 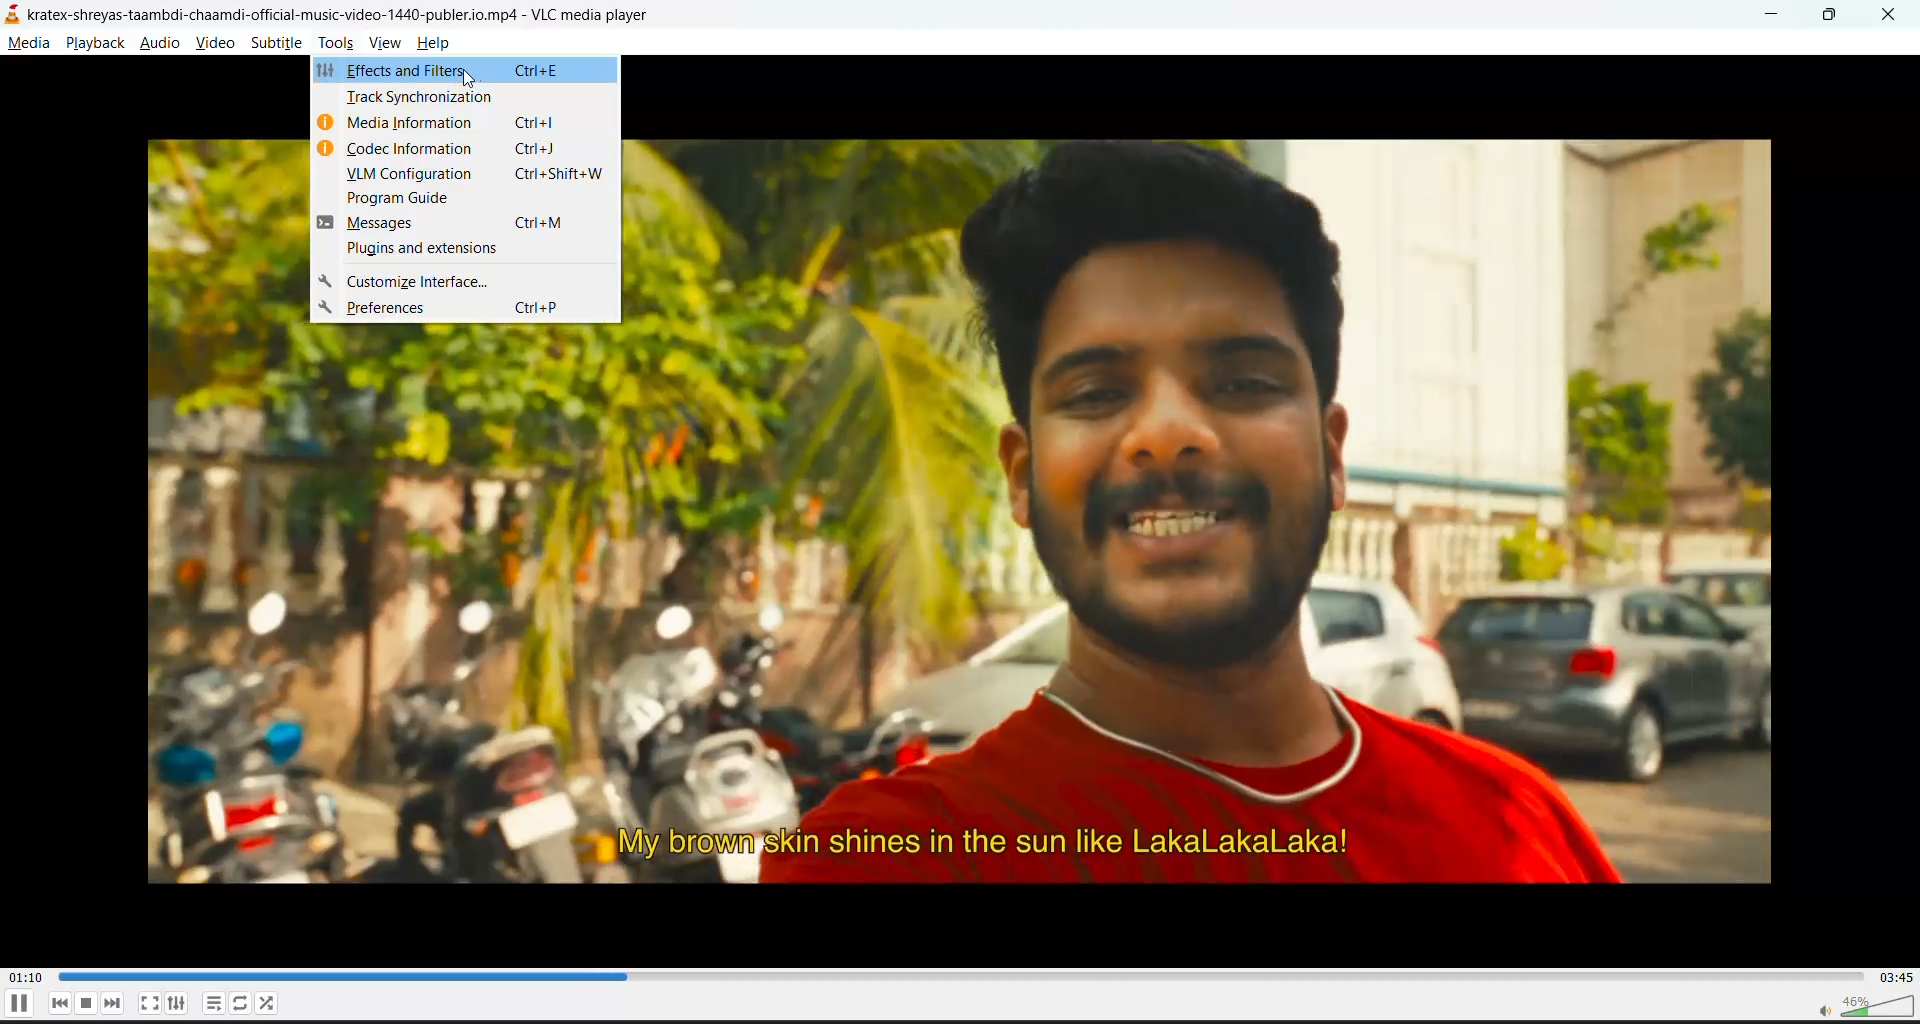 I want to click on track slider, so click(x=955, y=975).